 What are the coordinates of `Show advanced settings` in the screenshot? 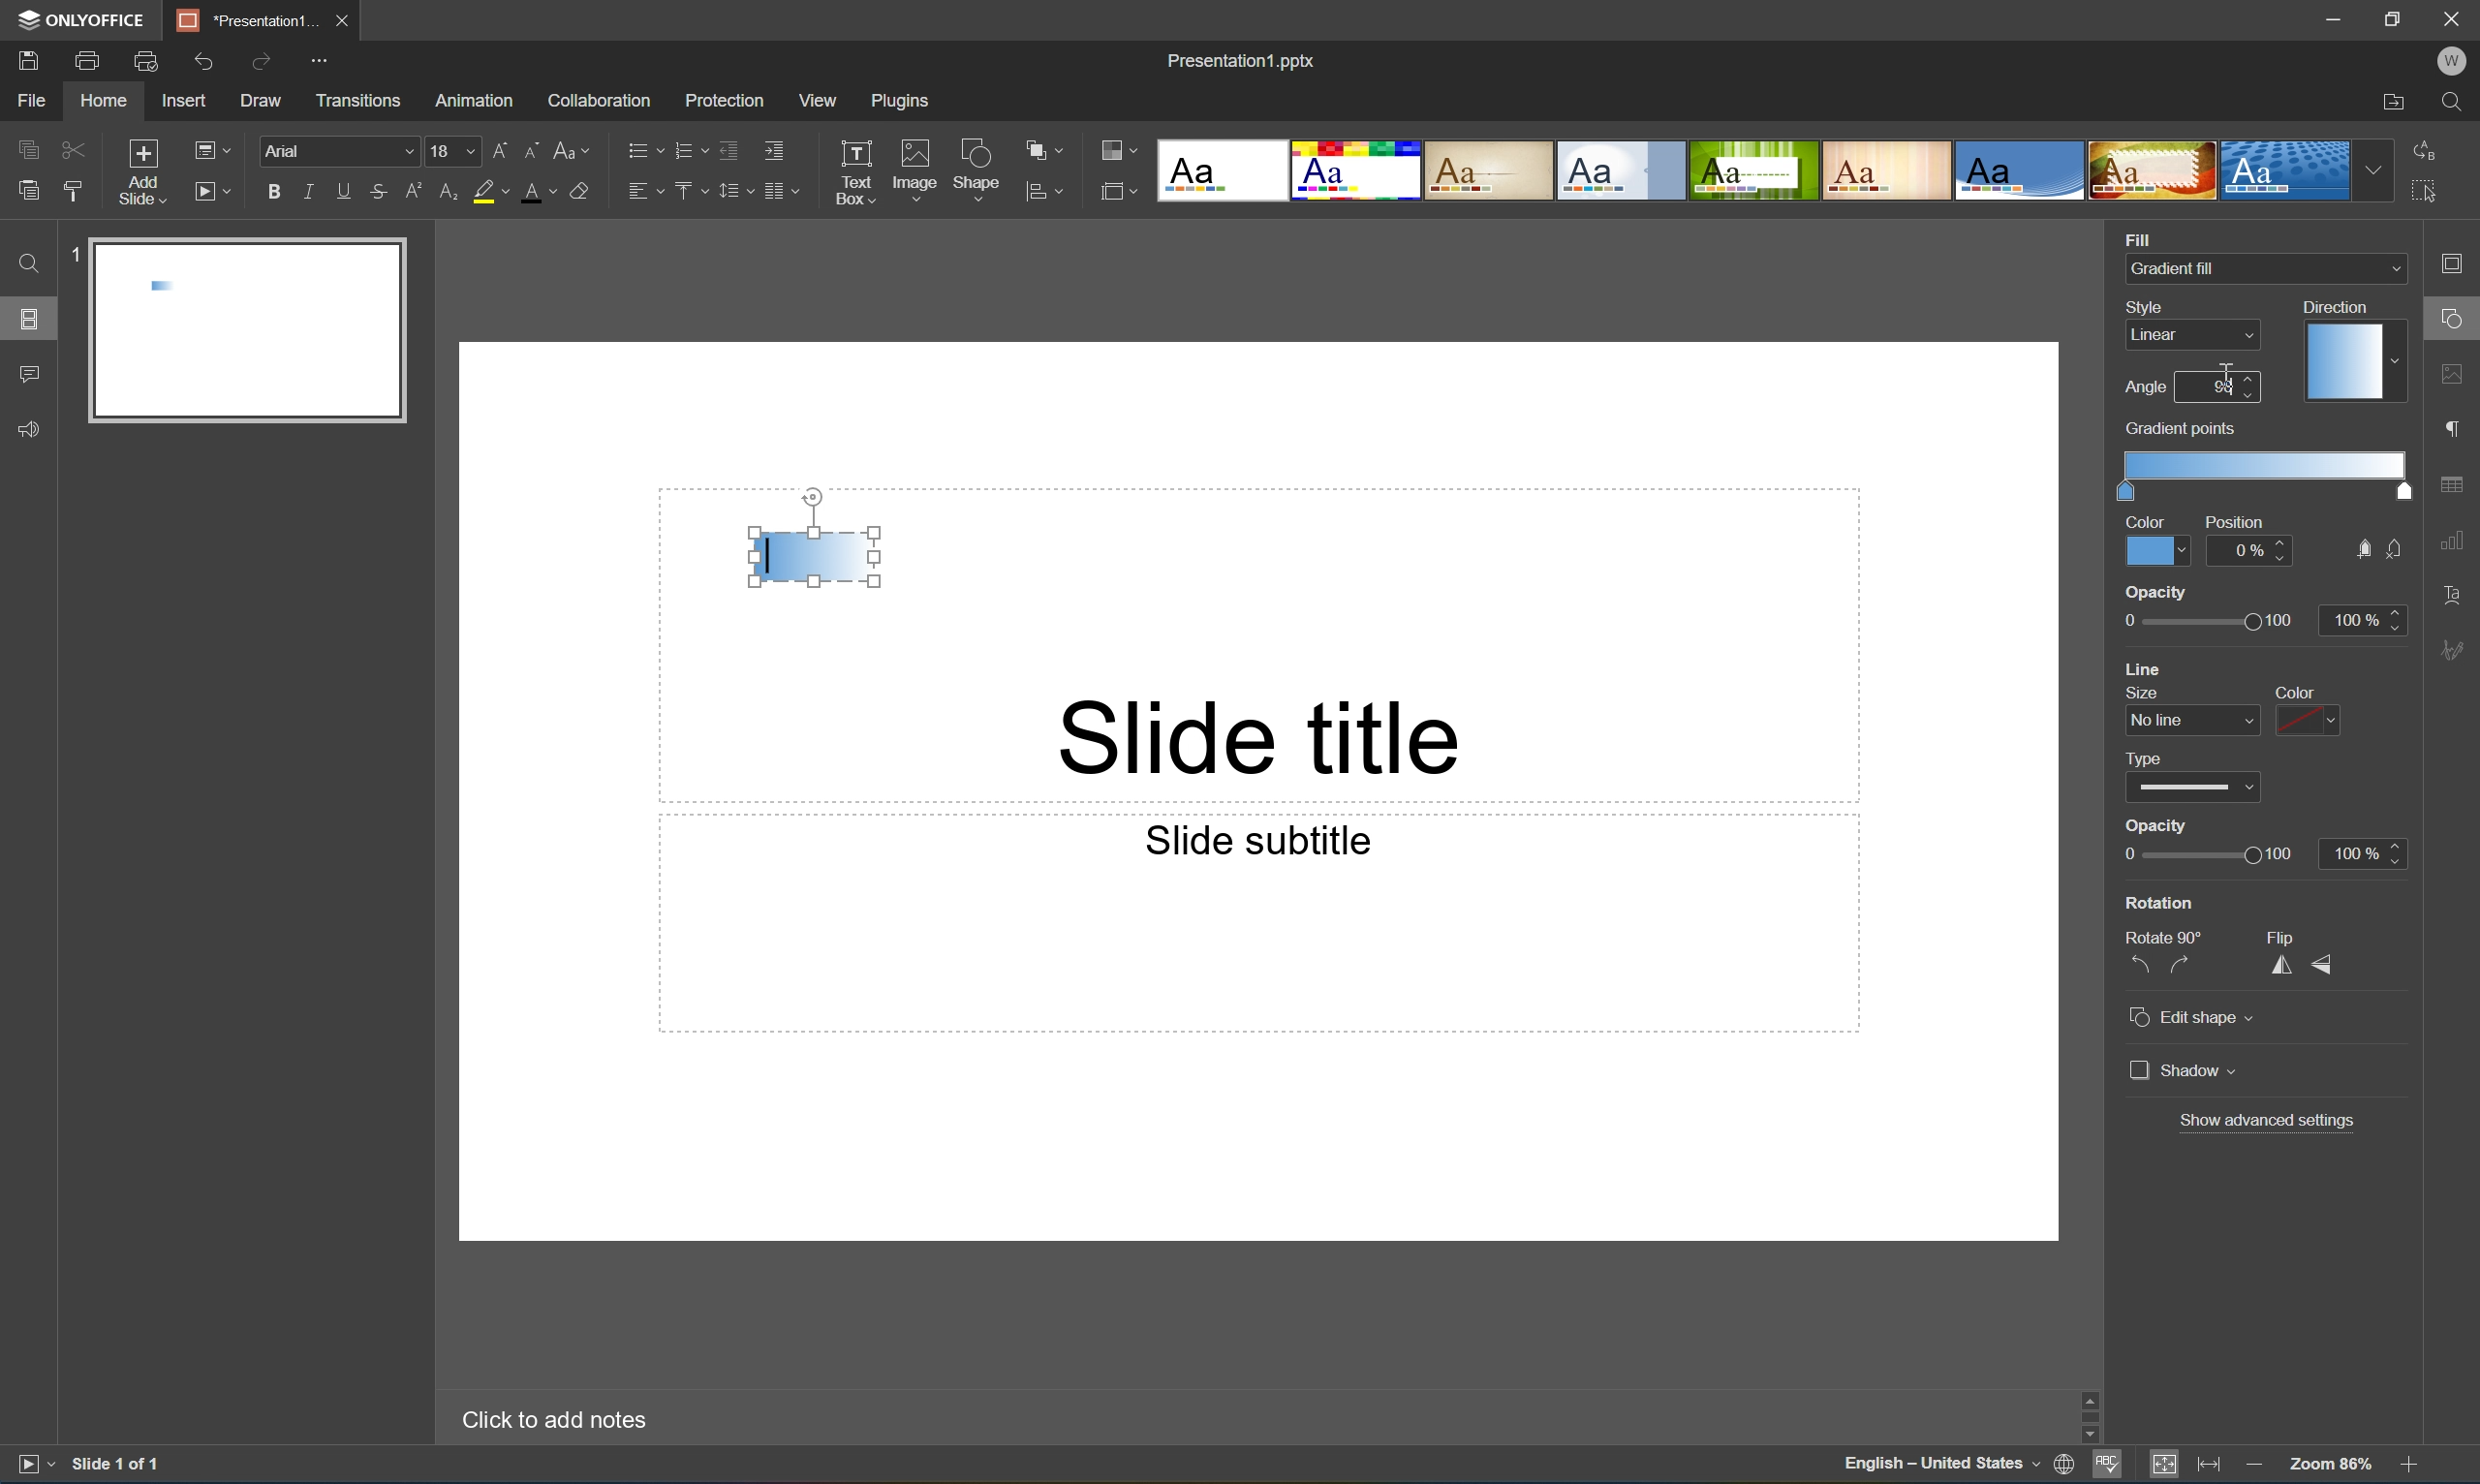 It's located at (2269, 1119).